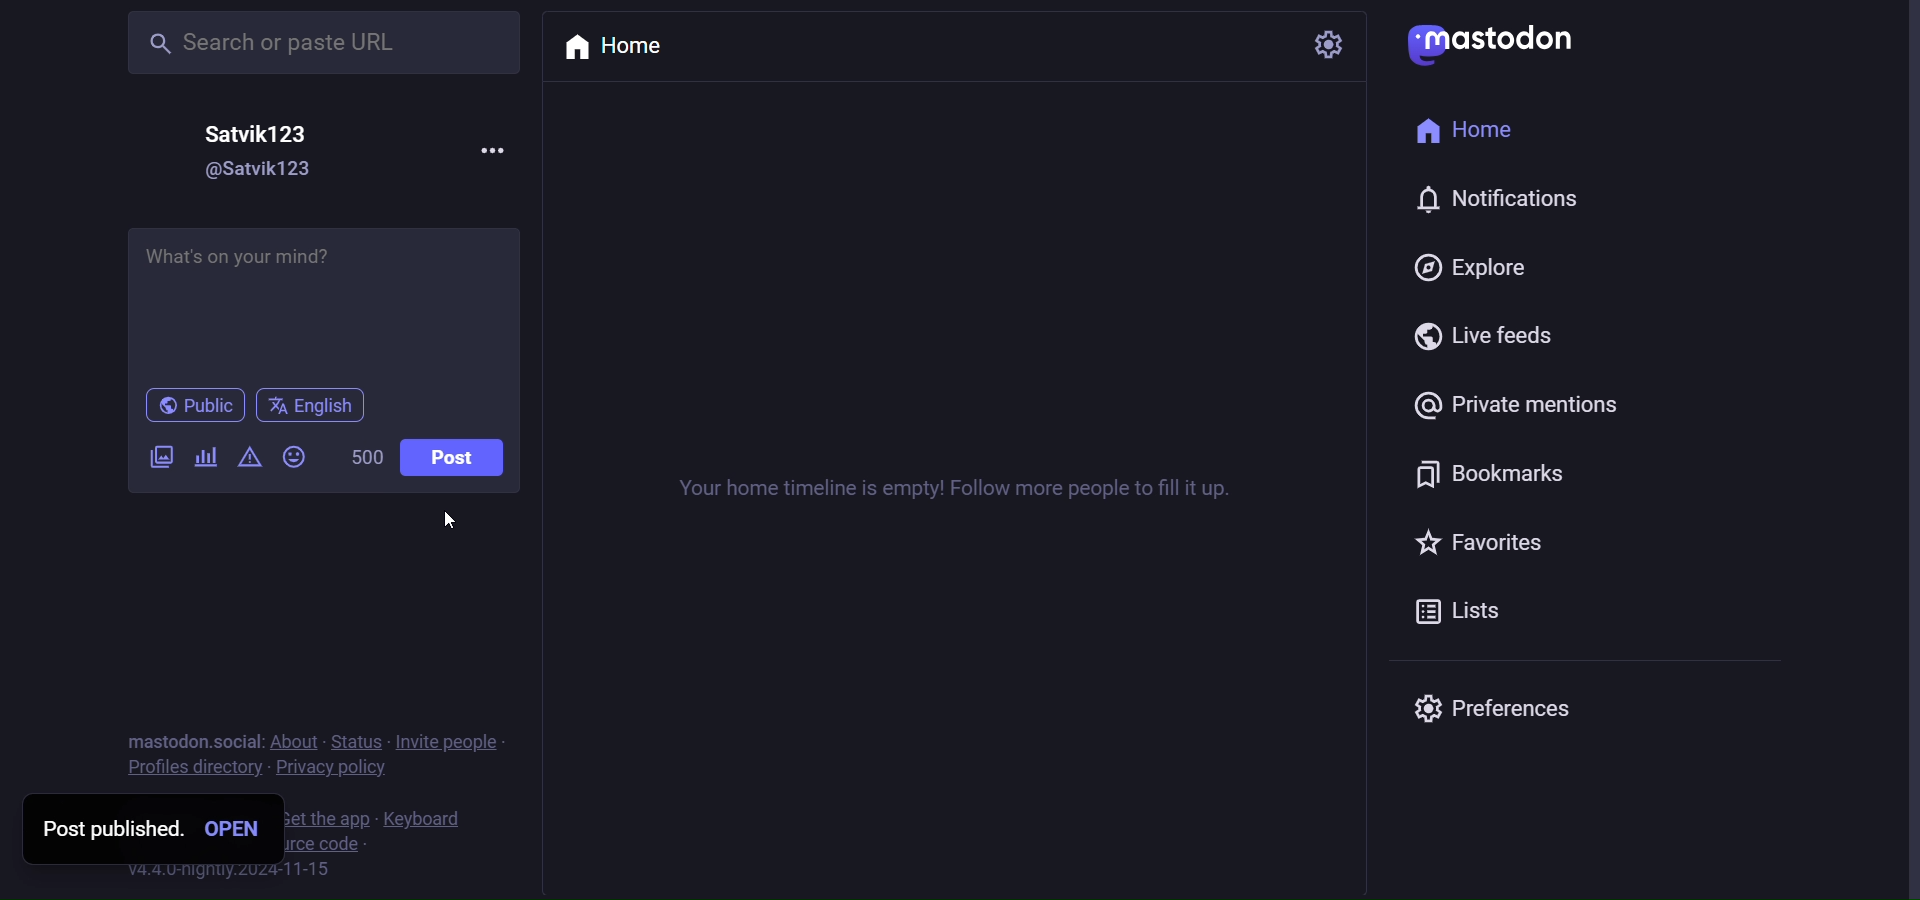 The height and width of the screenshot is (900, 1920). I want to click on preferences, so click(1492, 705).